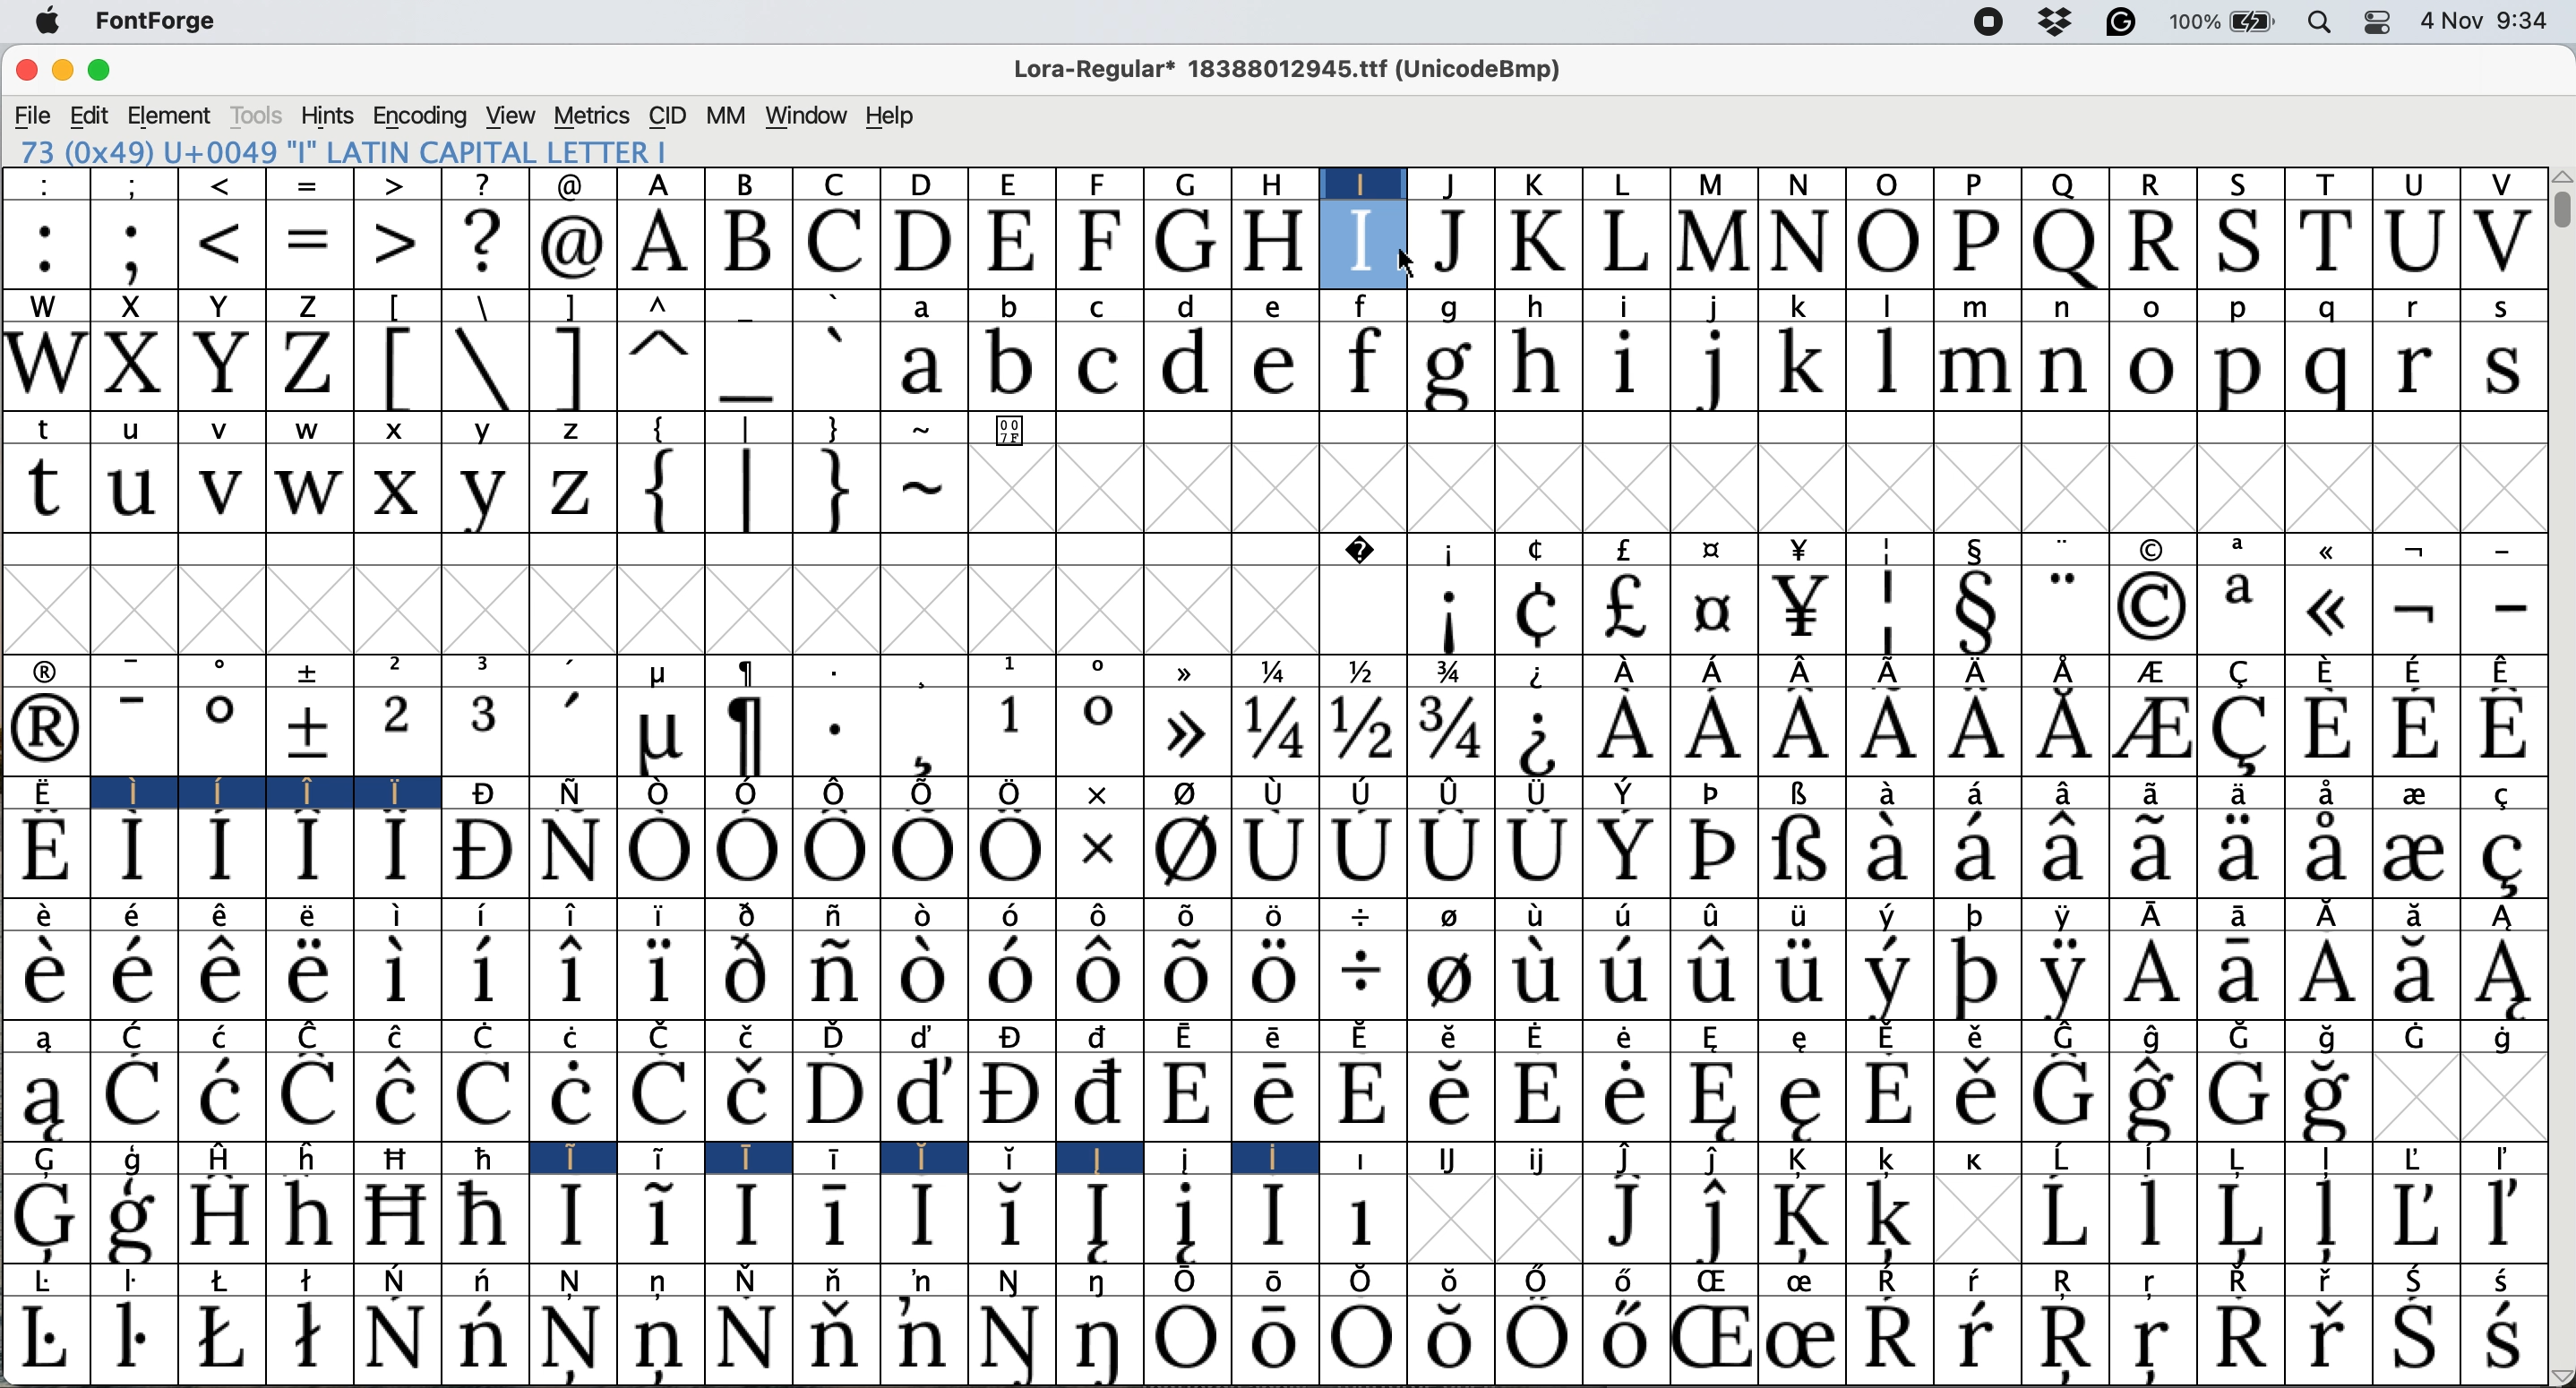 The height and width of the screenshot is (1388, 2576). What do you see at coordinates (2508, 1279) in the screenshot?
I see `Symbol` at bounding box center [2508, 1279].